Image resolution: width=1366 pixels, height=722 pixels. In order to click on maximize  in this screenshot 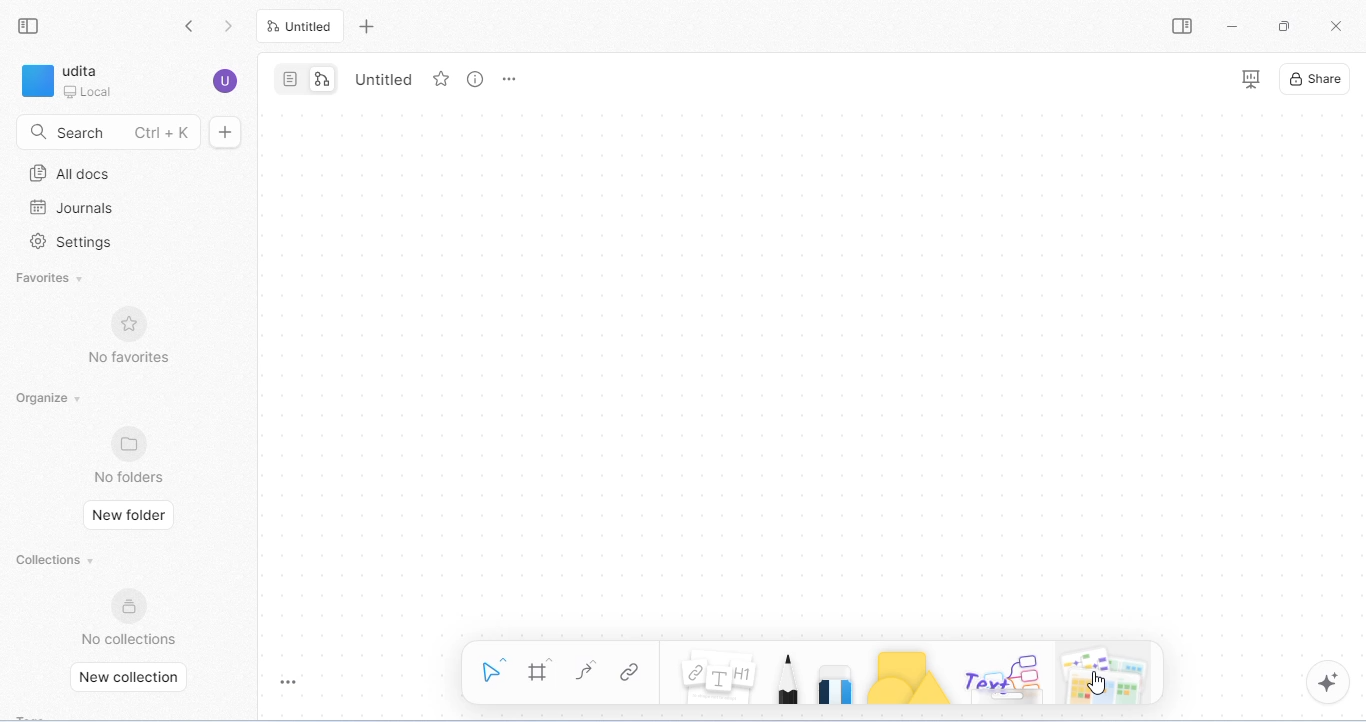, I will do `click(1283, 25)`.